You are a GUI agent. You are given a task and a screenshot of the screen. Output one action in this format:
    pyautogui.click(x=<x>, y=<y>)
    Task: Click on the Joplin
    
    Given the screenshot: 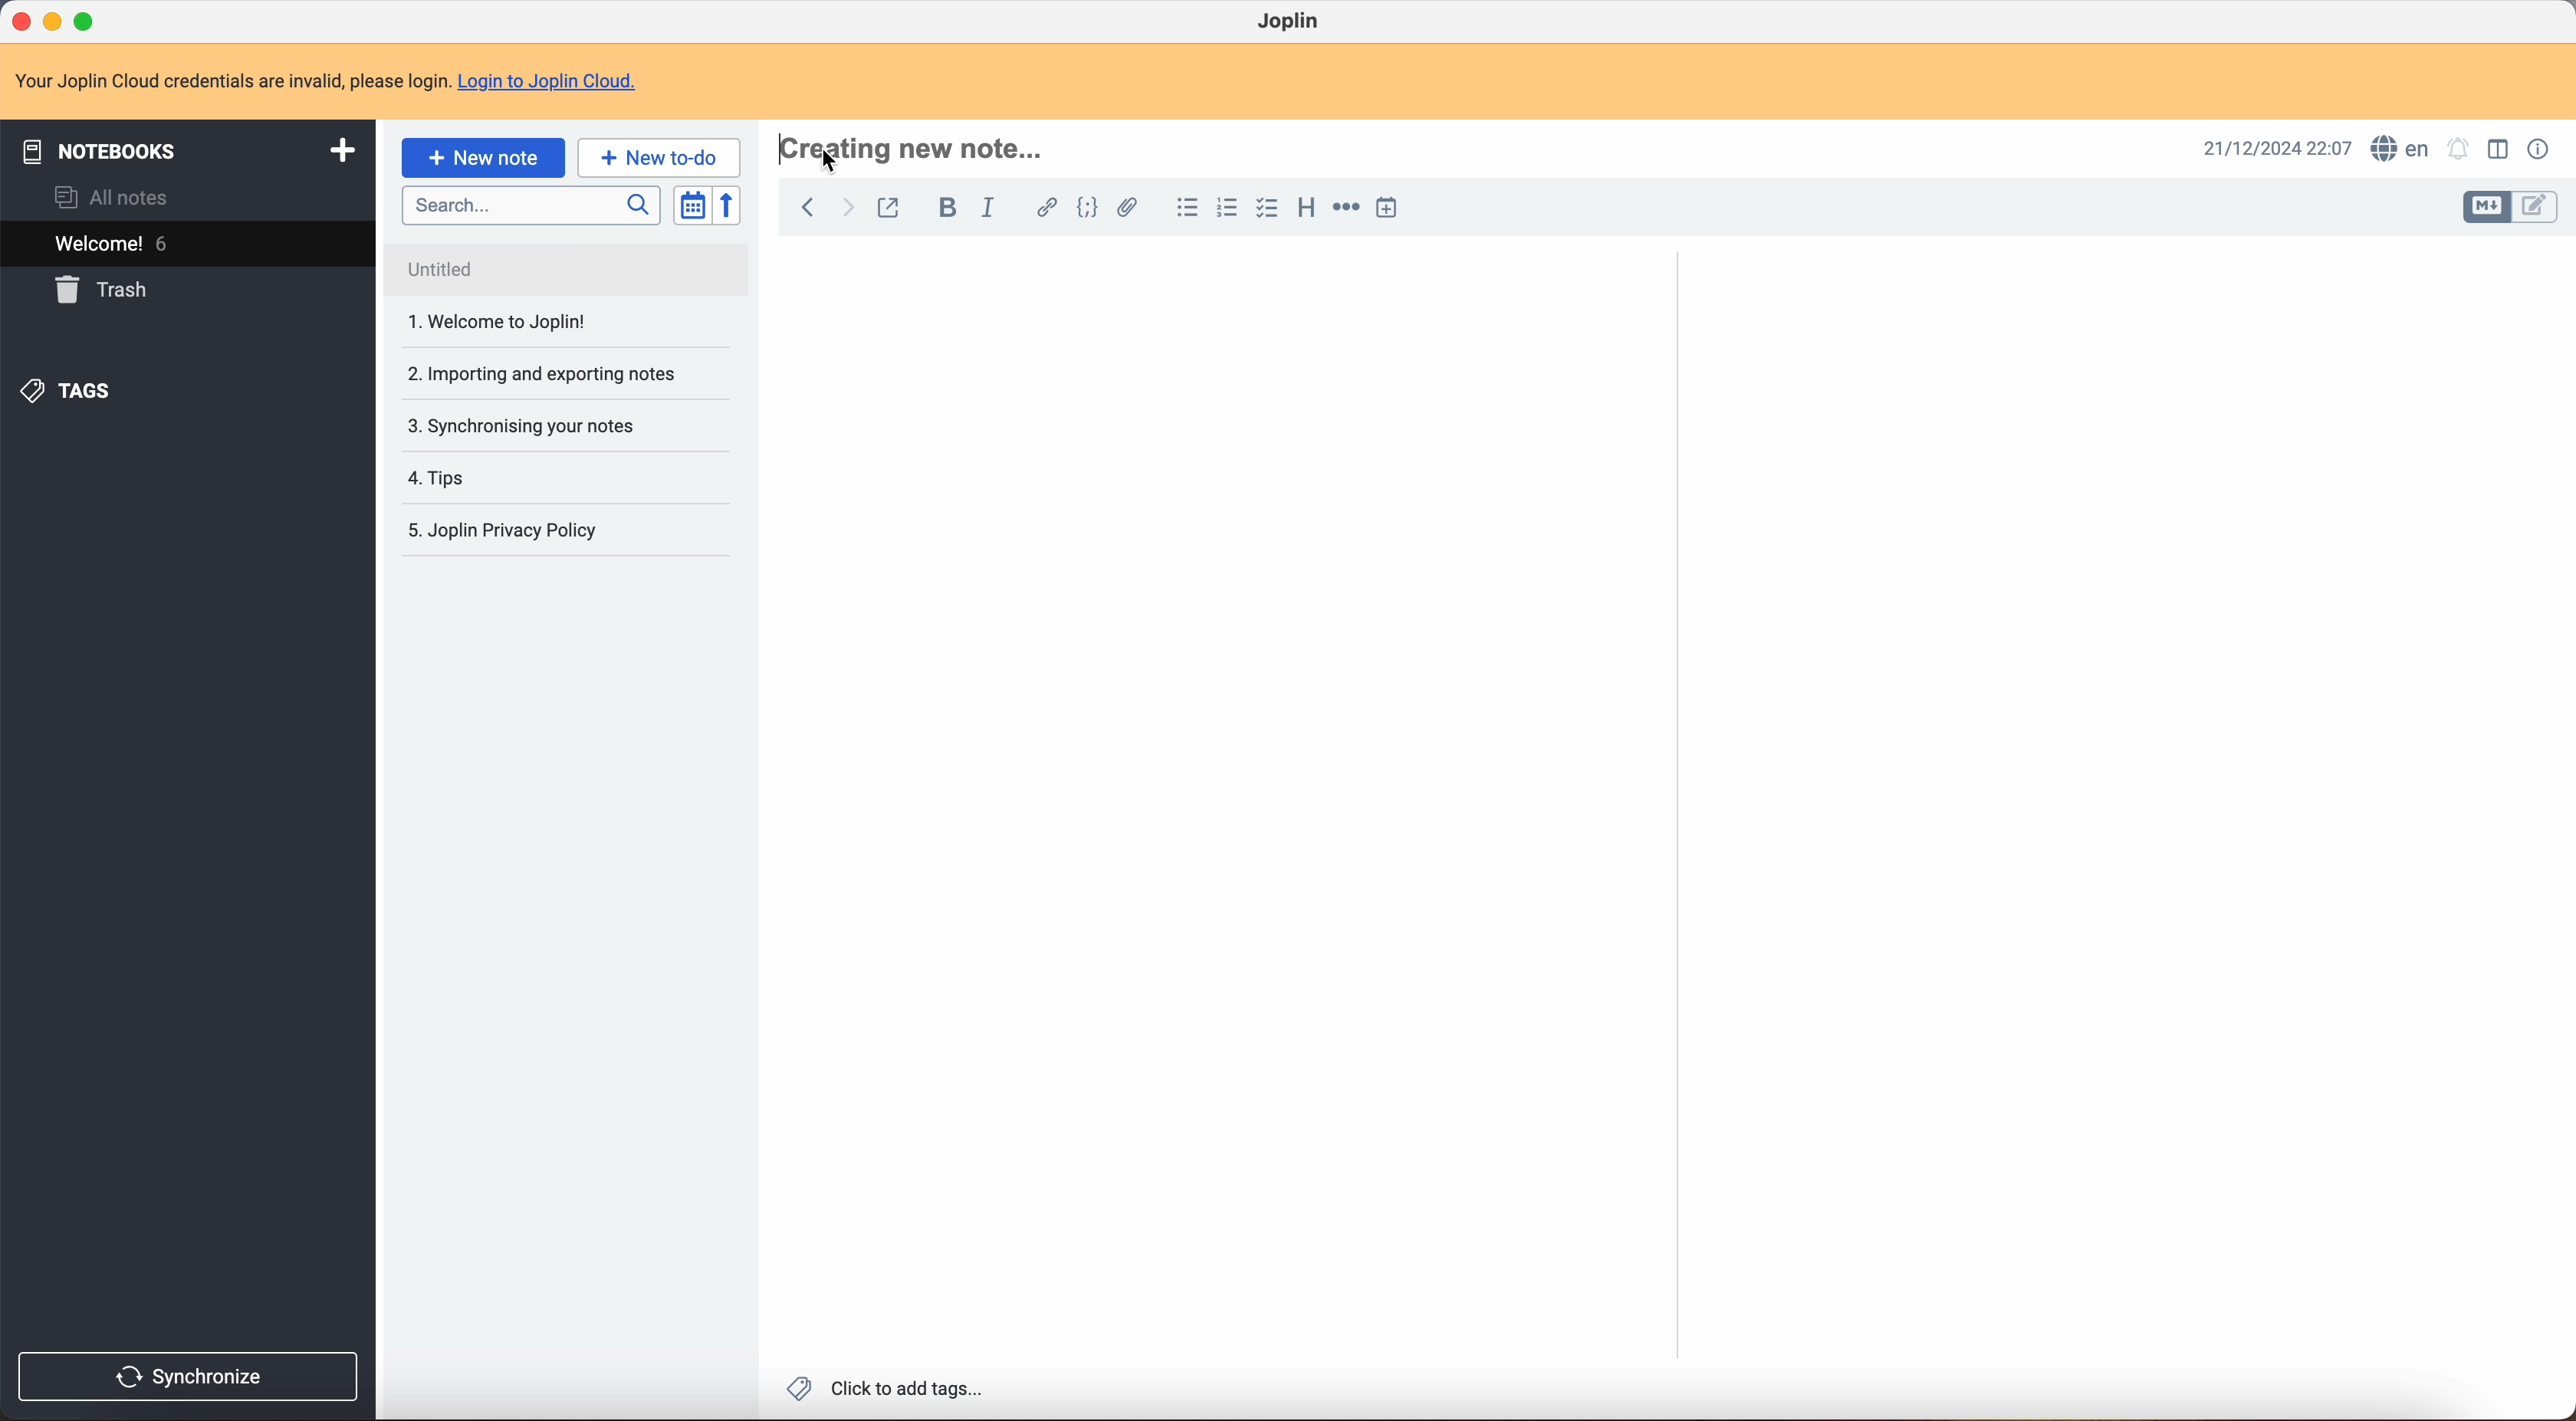 What is the action you would take?
    pyautogui.click(x=1291, y=20)
    